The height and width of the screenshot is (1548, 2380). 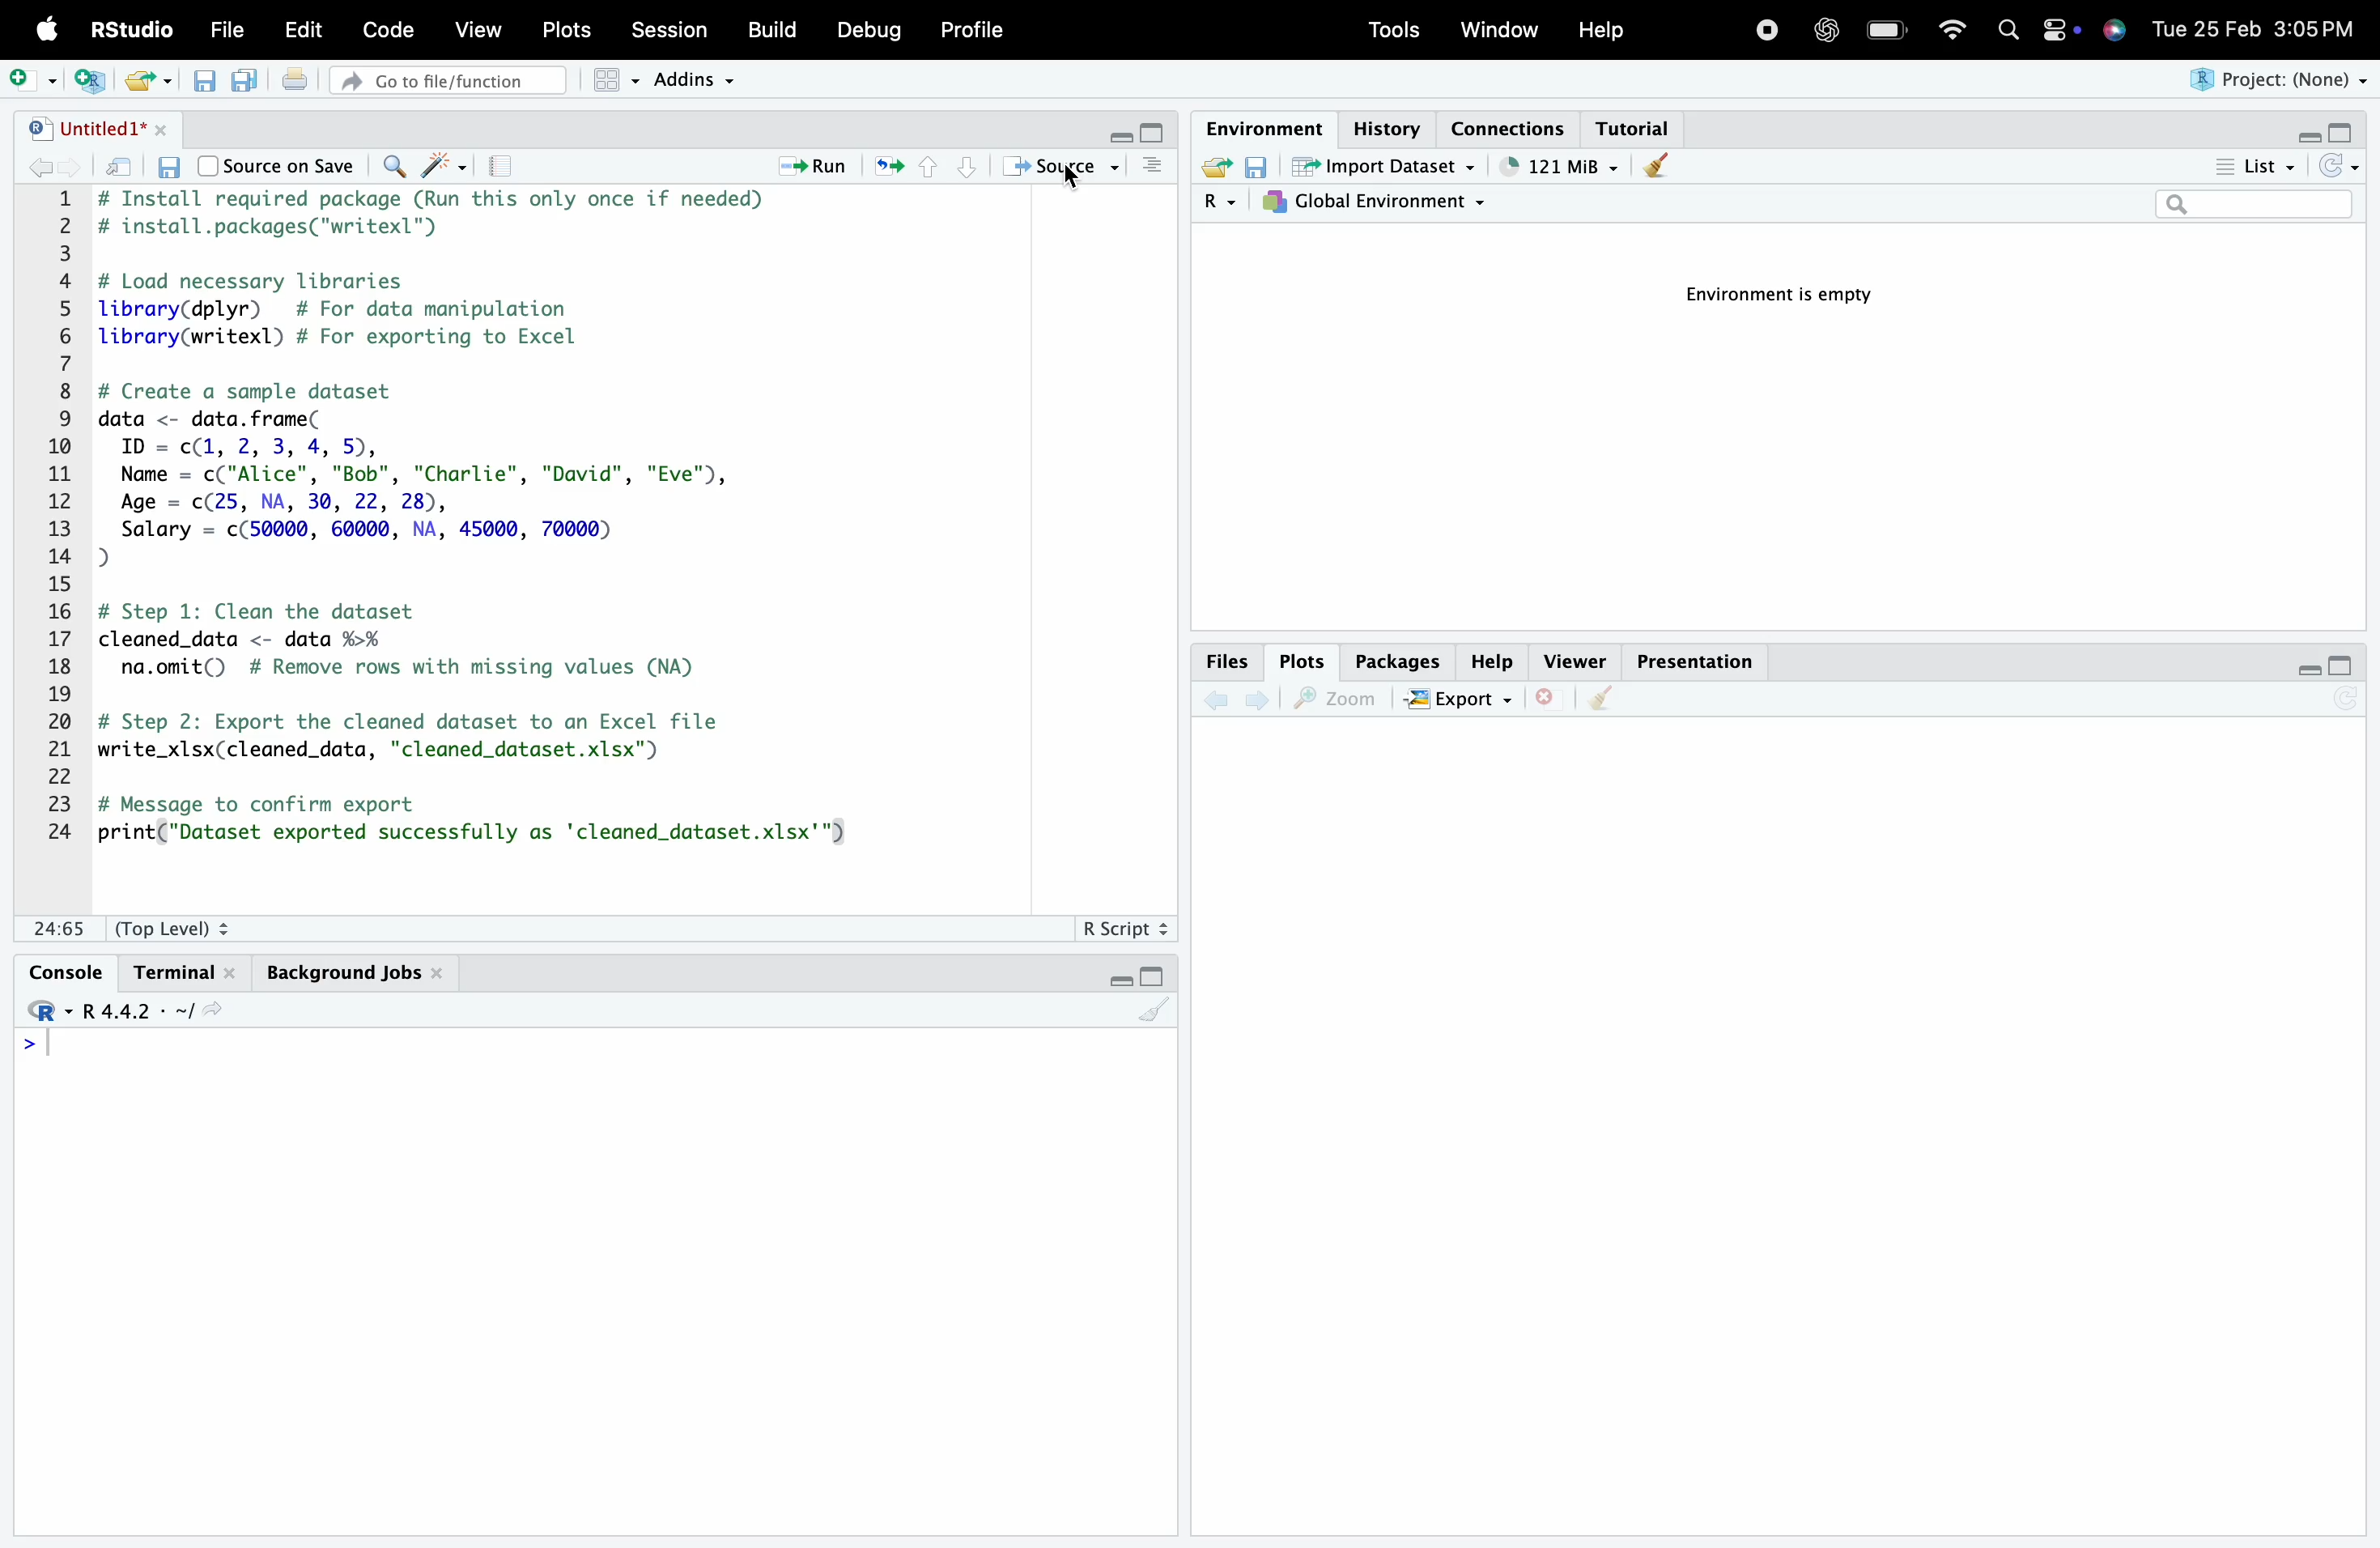 I want to click on Search, so click(x=2010, y=31).